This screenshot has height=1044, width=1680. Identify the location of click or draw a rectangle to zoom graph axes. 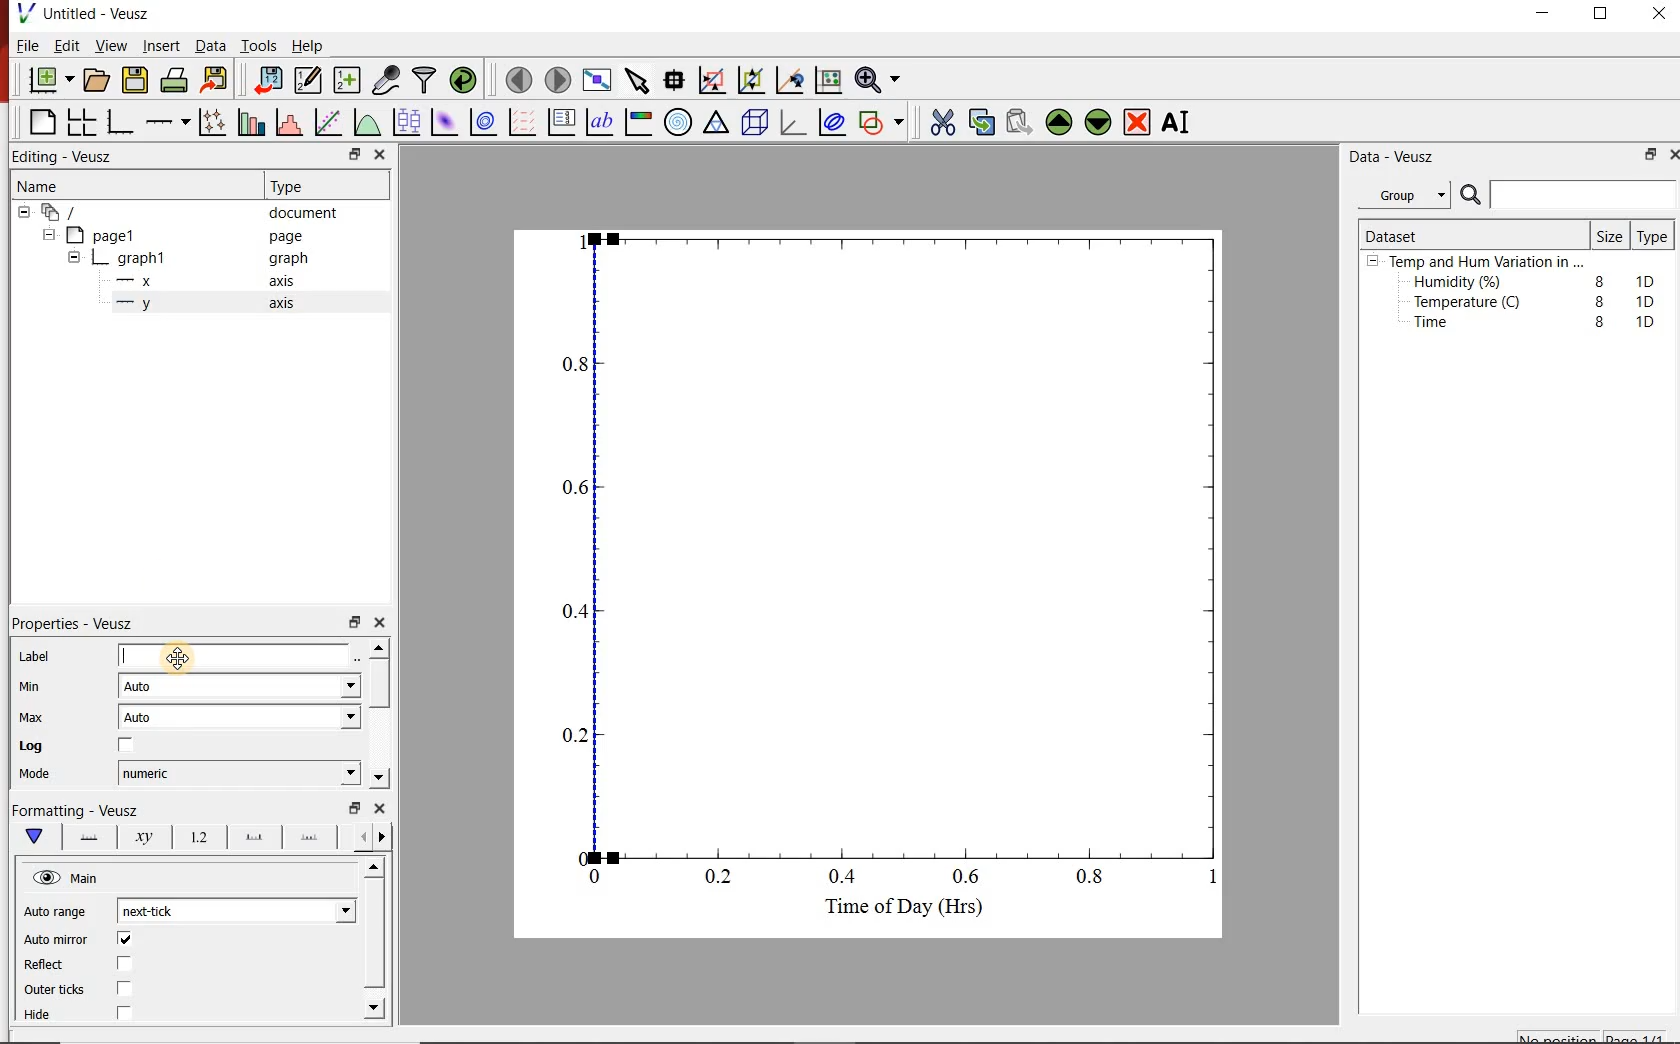
(715, 81).